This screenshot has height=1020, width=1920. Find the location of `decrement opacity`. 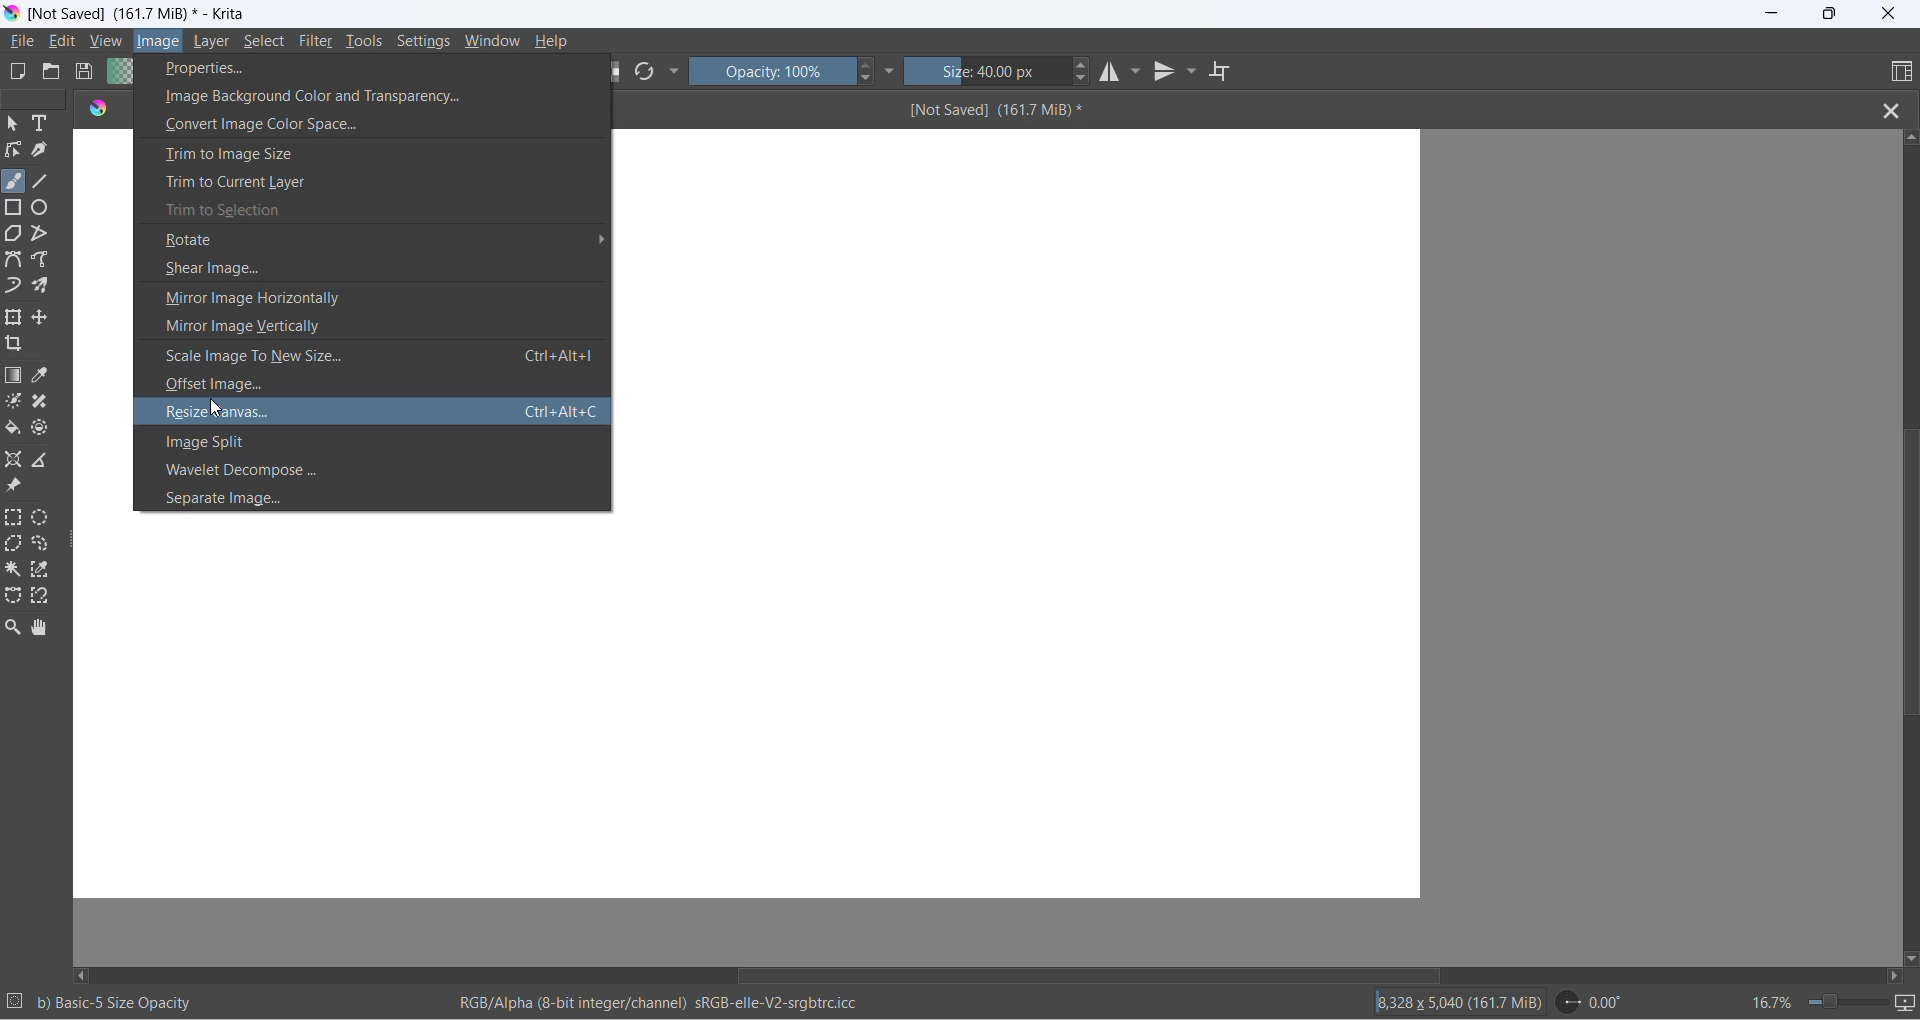

decrement opacity is located at coordinates (869, 82).